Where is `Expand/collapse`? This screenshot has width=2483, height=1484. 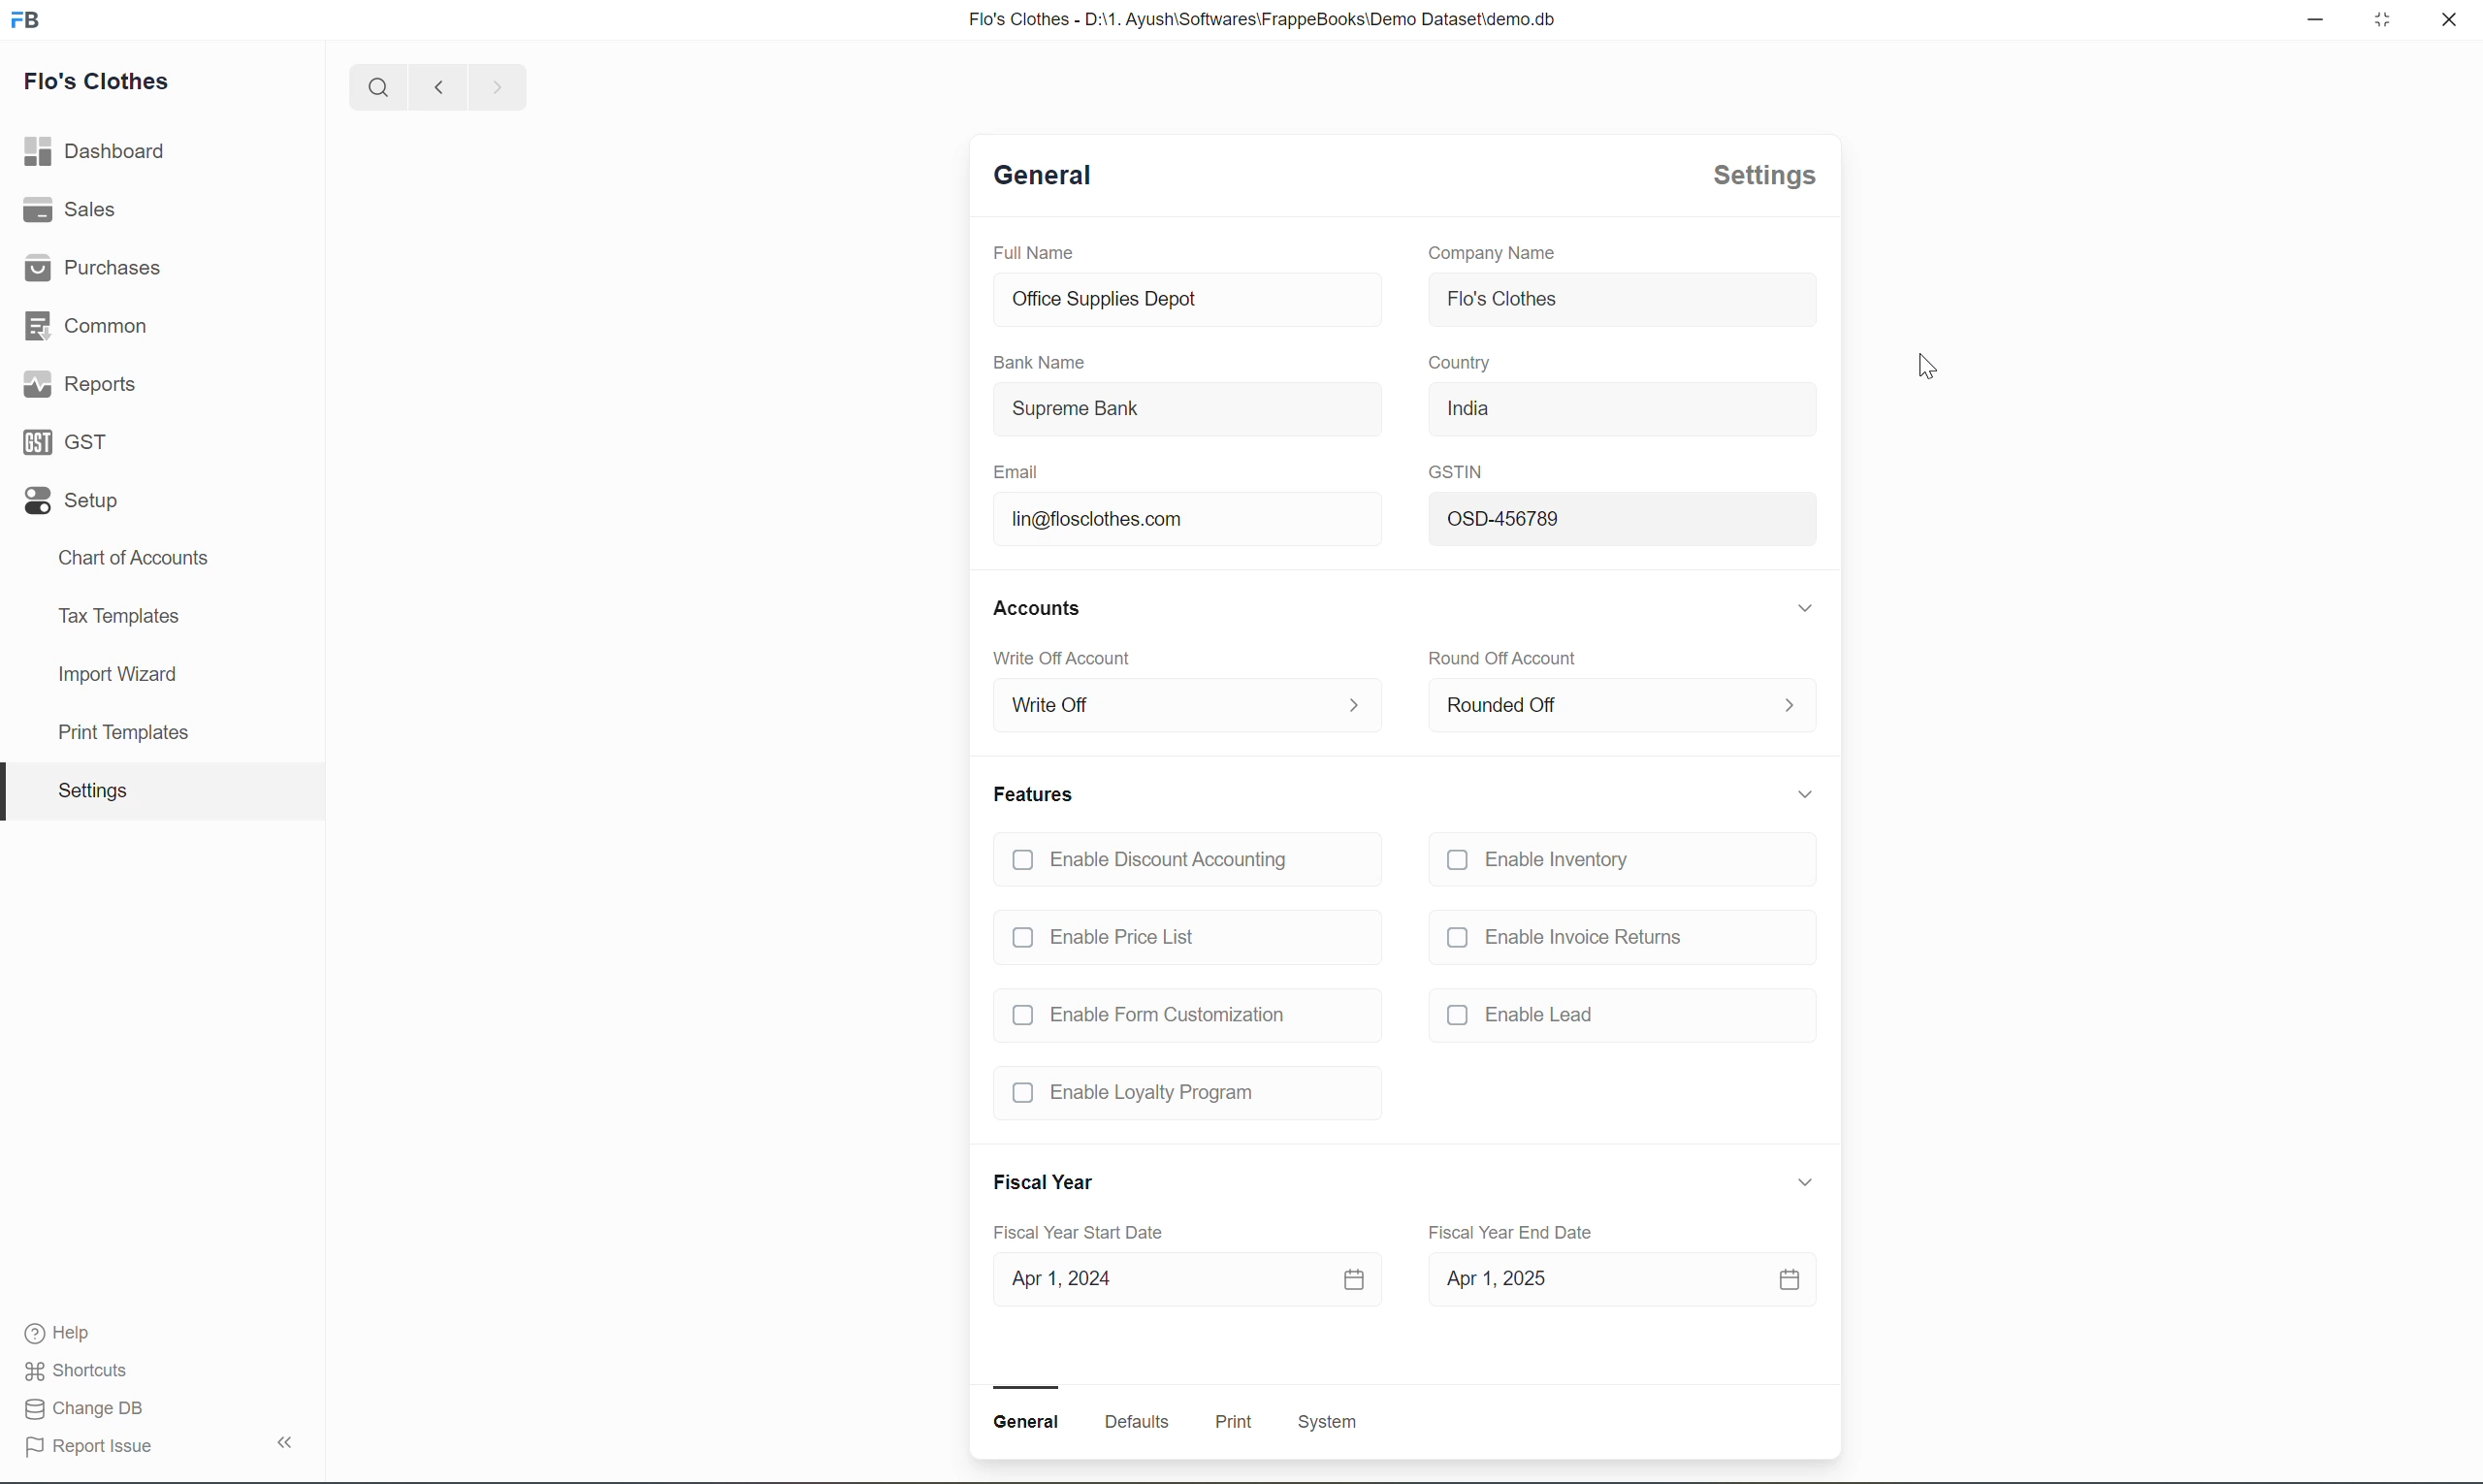 Expand/collapse is located at coordinates (1807, 606).